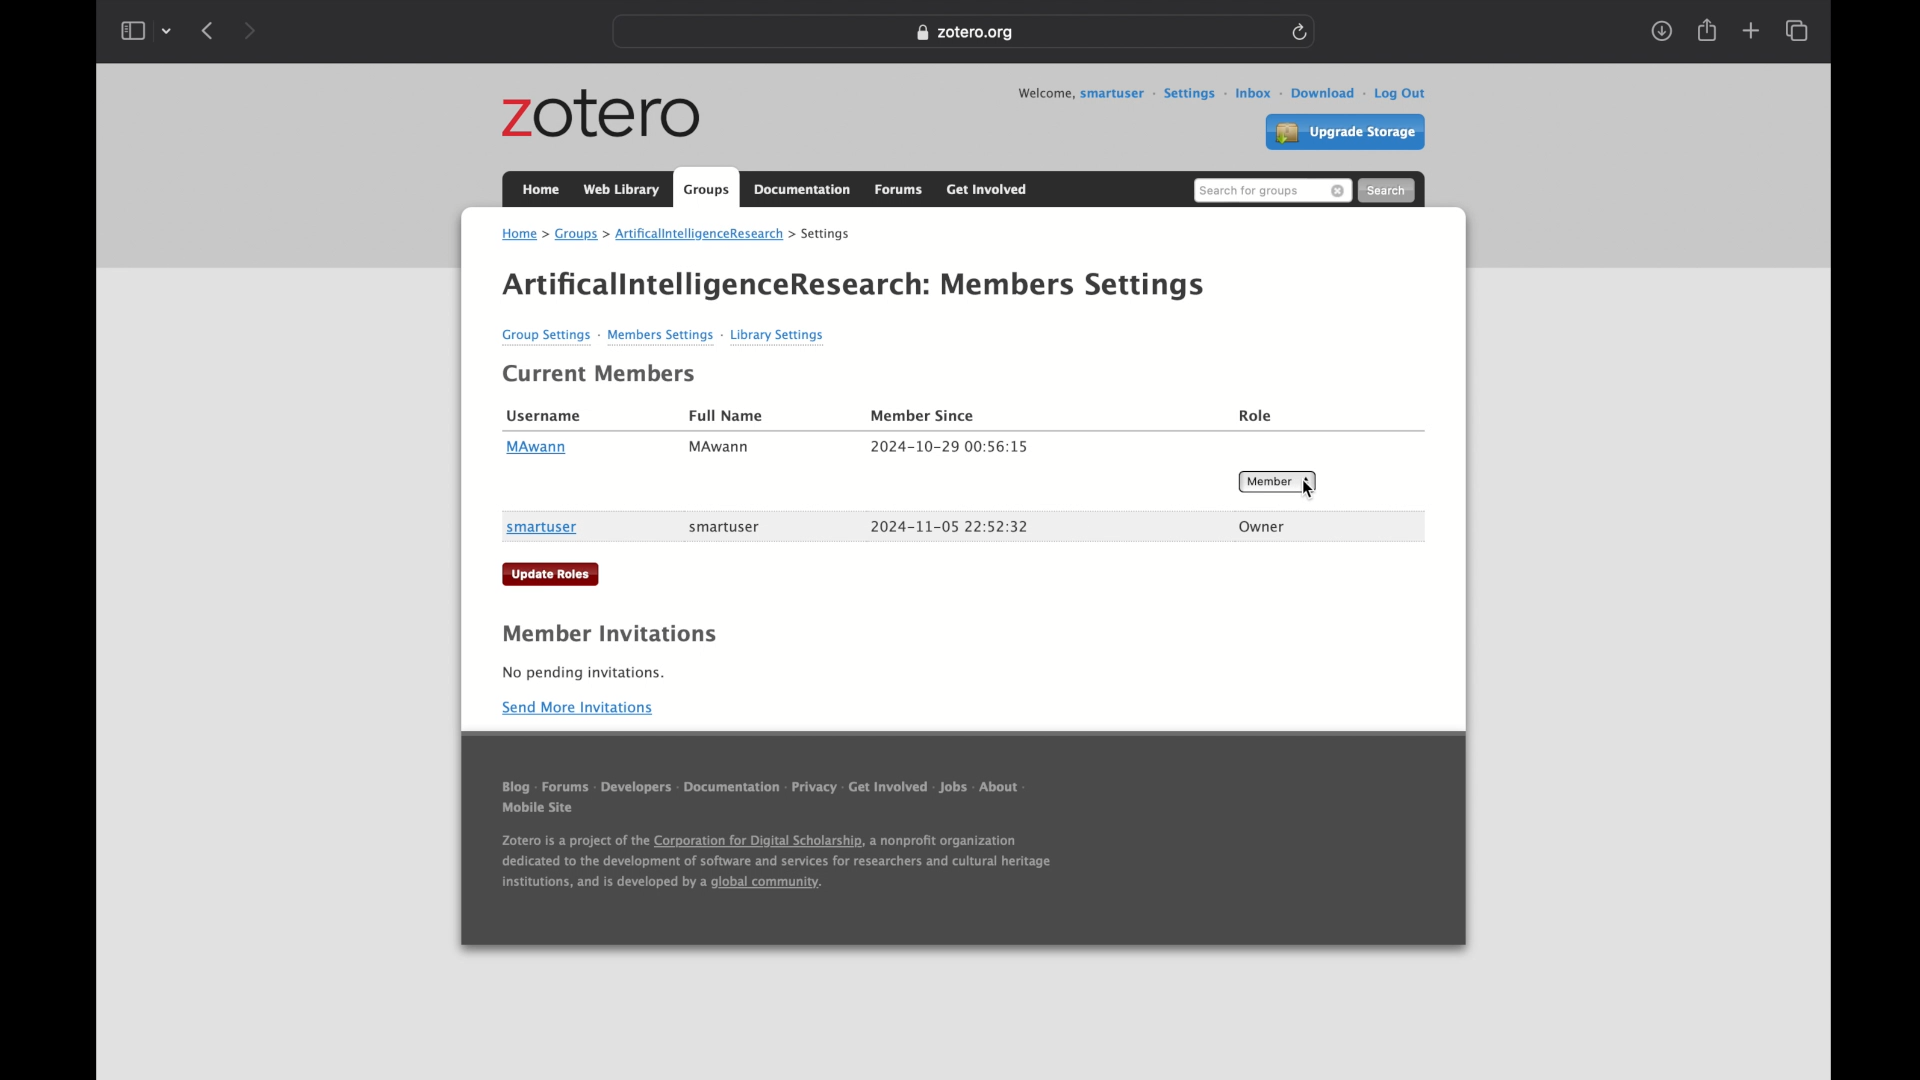 The width and height of the screenshot is (1920, 1080). I want to click on remove, so click(1339, 192).